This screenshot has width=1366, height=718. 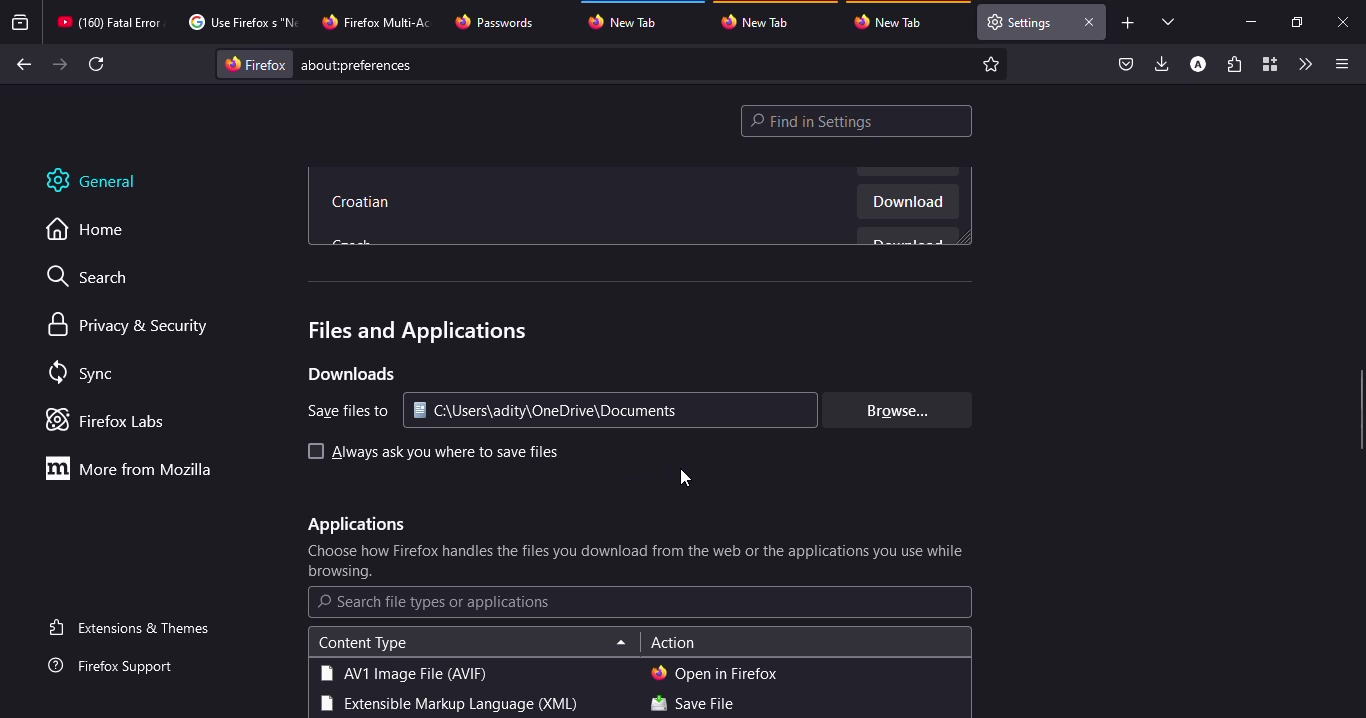 I want to click on tab, so click(x=632, y=19).